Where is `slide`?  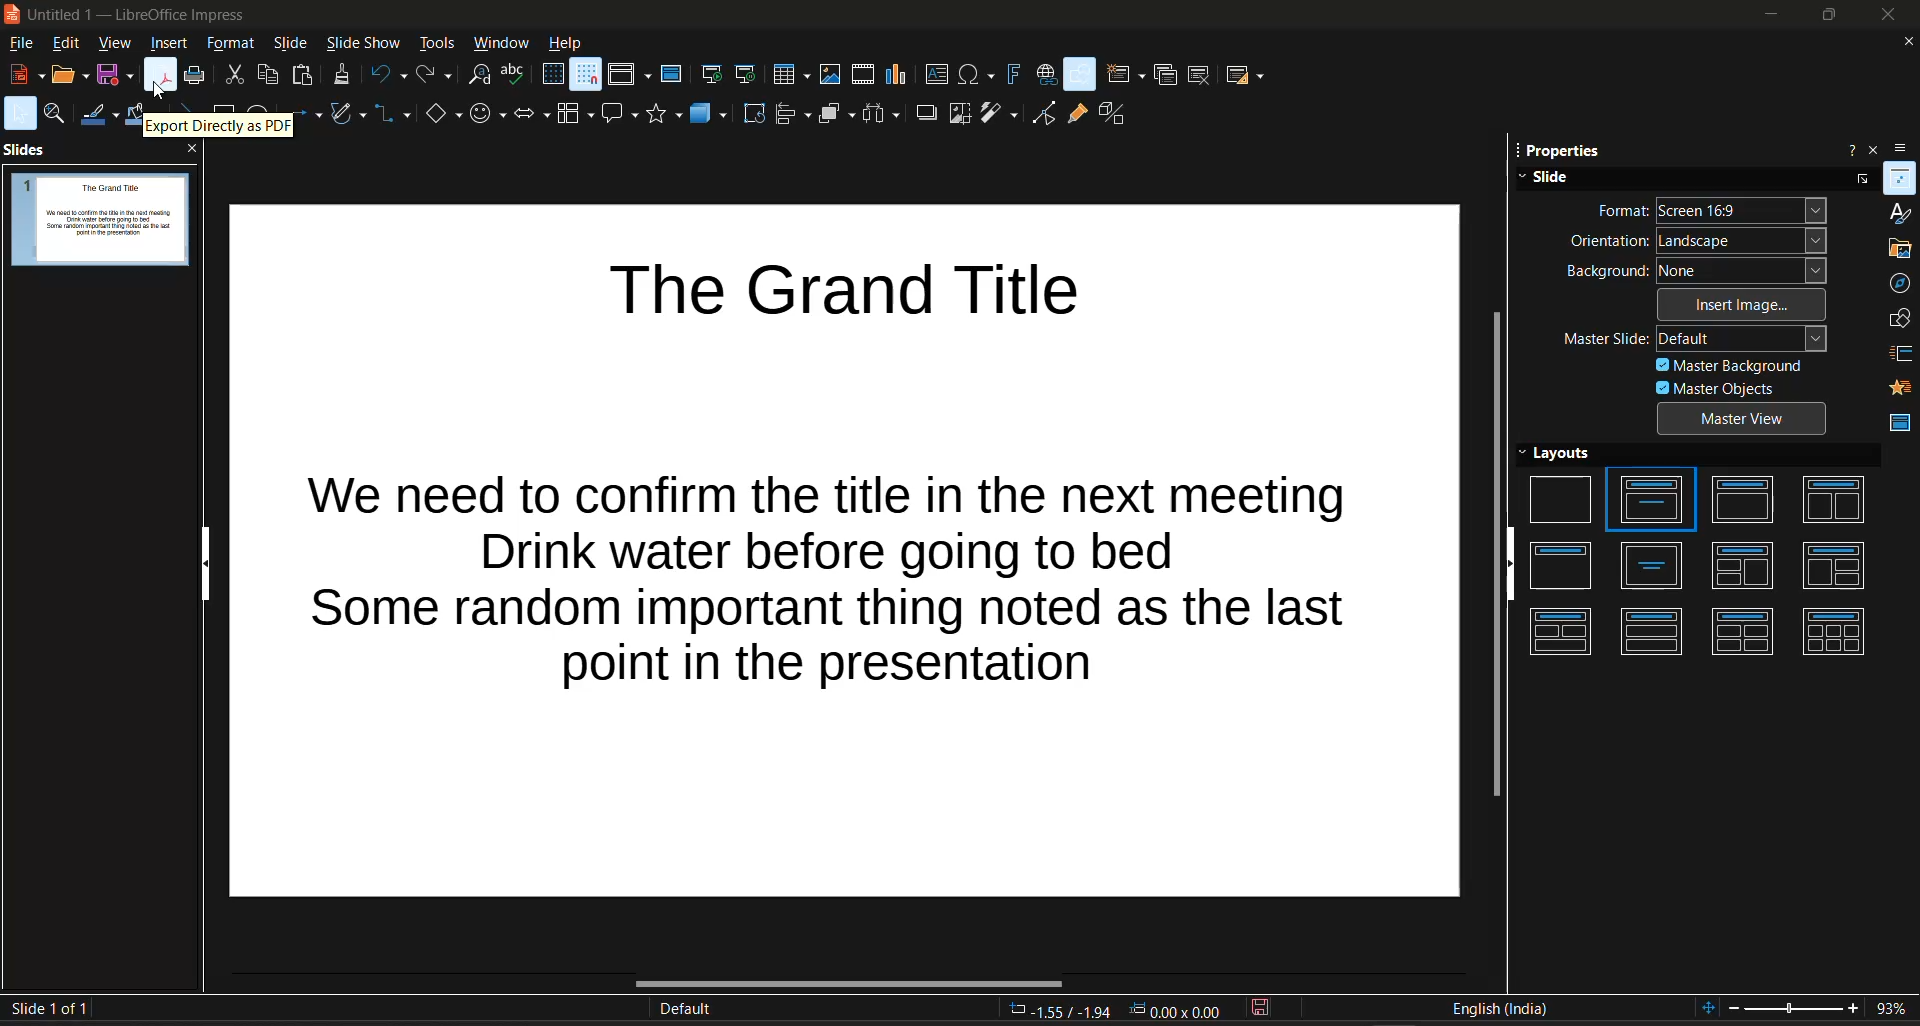 slide is located at coordinates (288, 42).